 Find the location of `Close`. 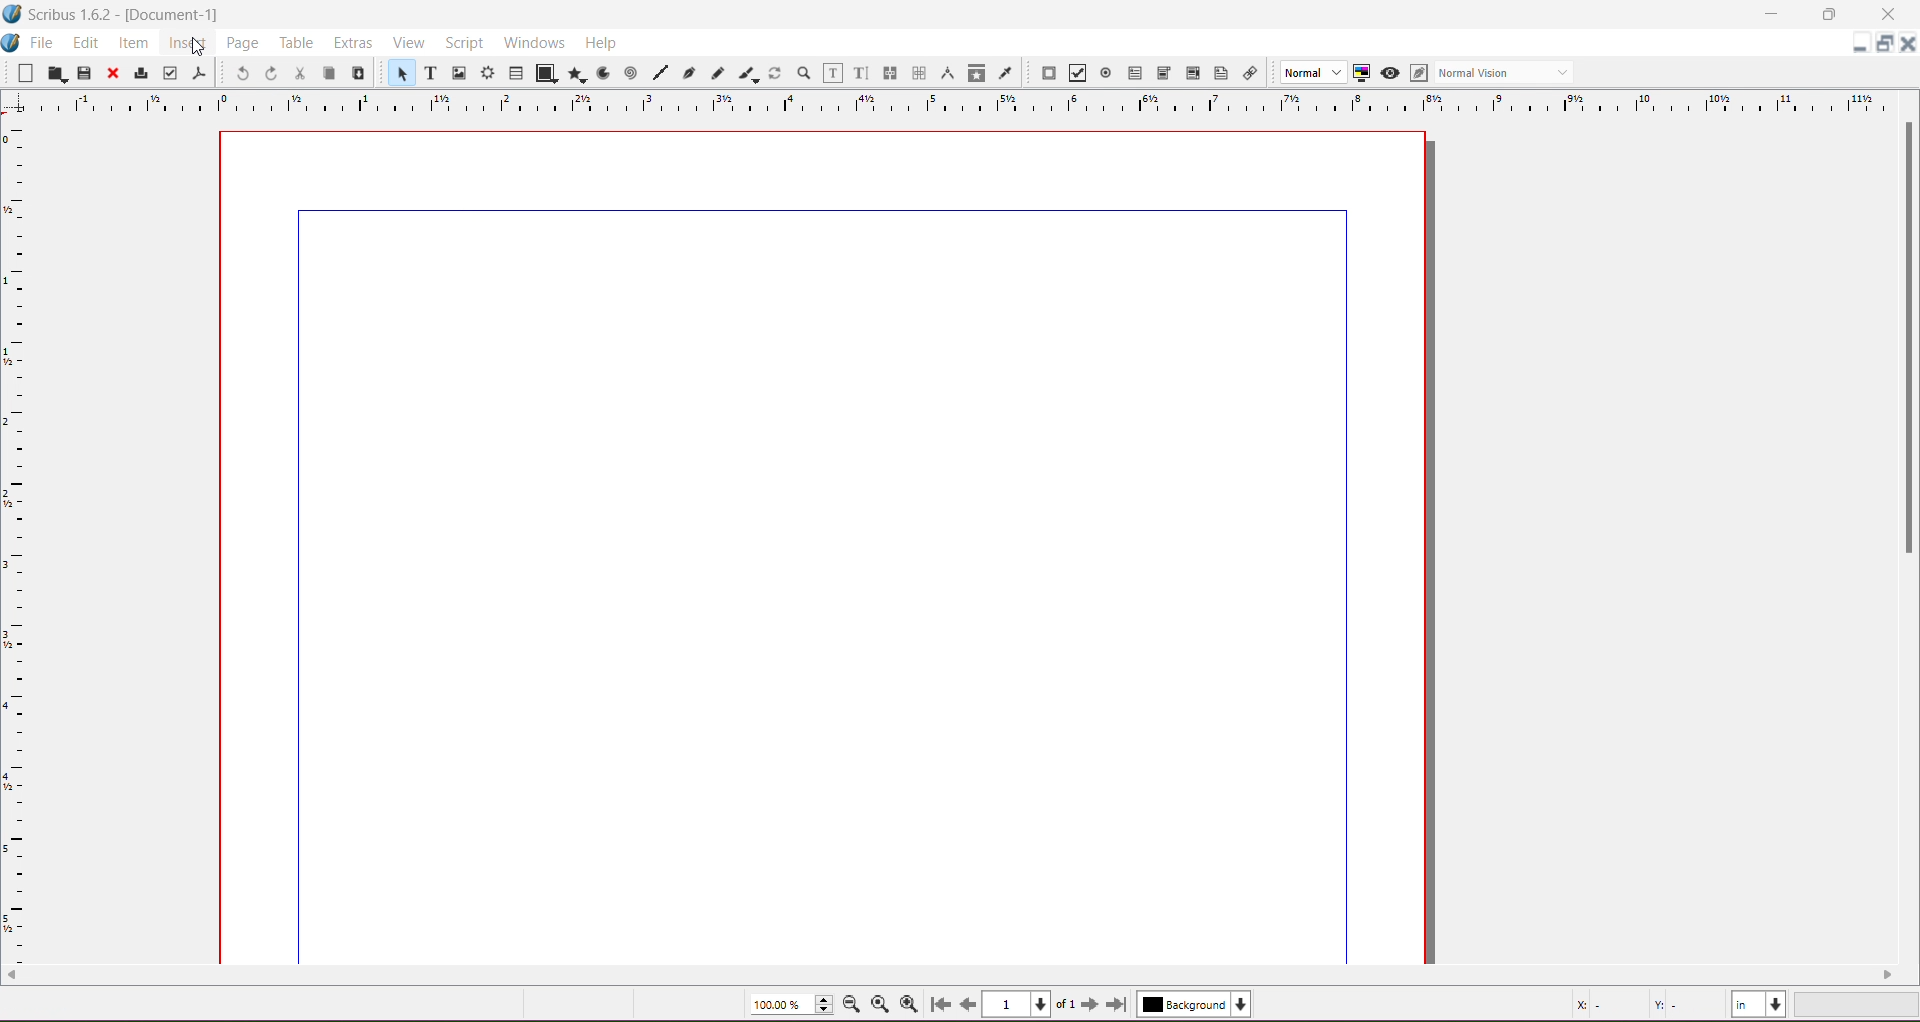

Close is located at coordinates (113, 74).